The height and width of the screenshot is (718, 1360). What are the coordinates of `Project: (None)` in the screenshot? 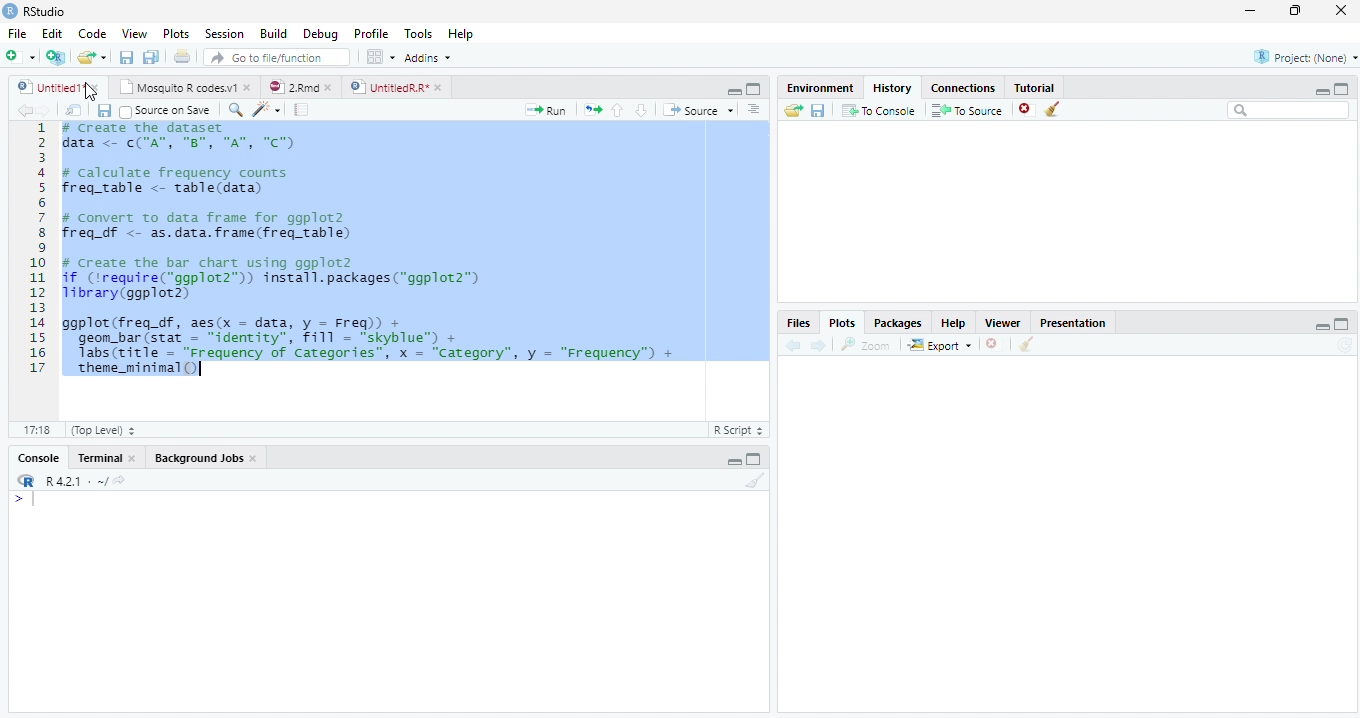 It's located at (1299, 59).